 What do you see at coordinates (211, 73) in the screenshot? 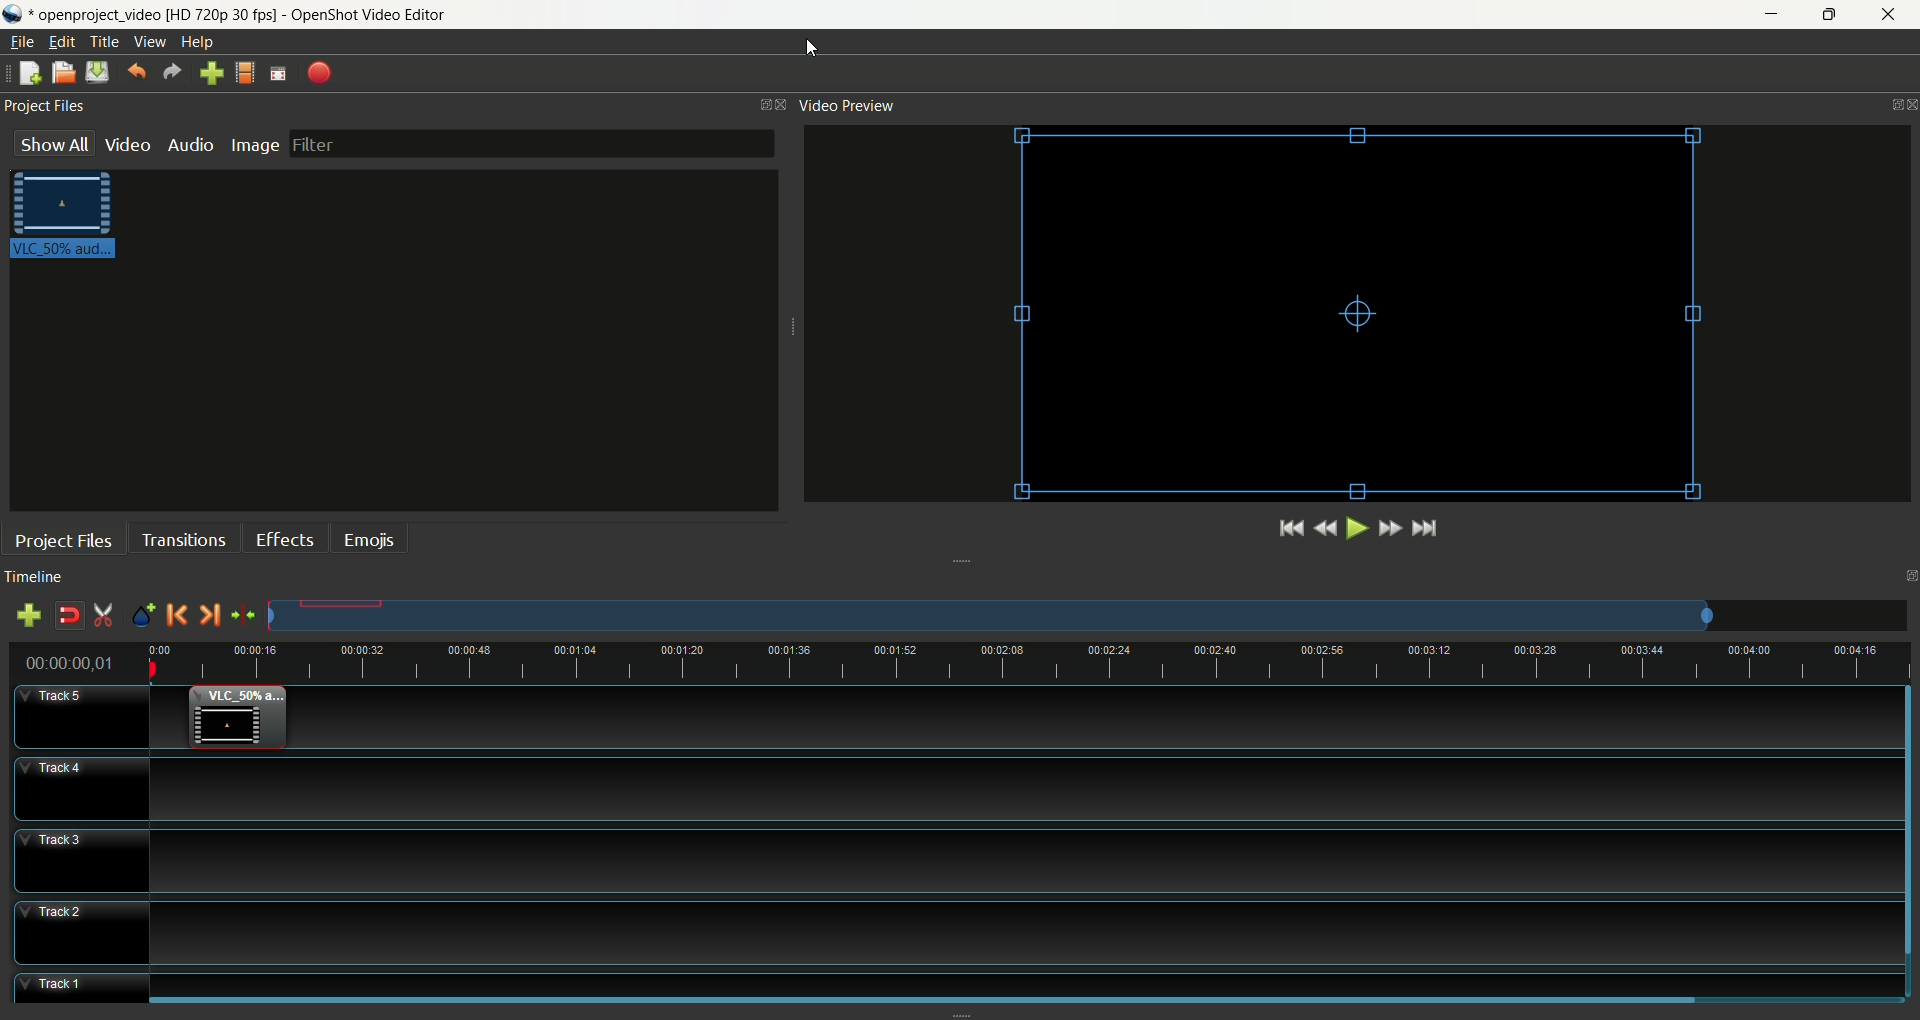
I see `import files` at bounding box center [211, 73].